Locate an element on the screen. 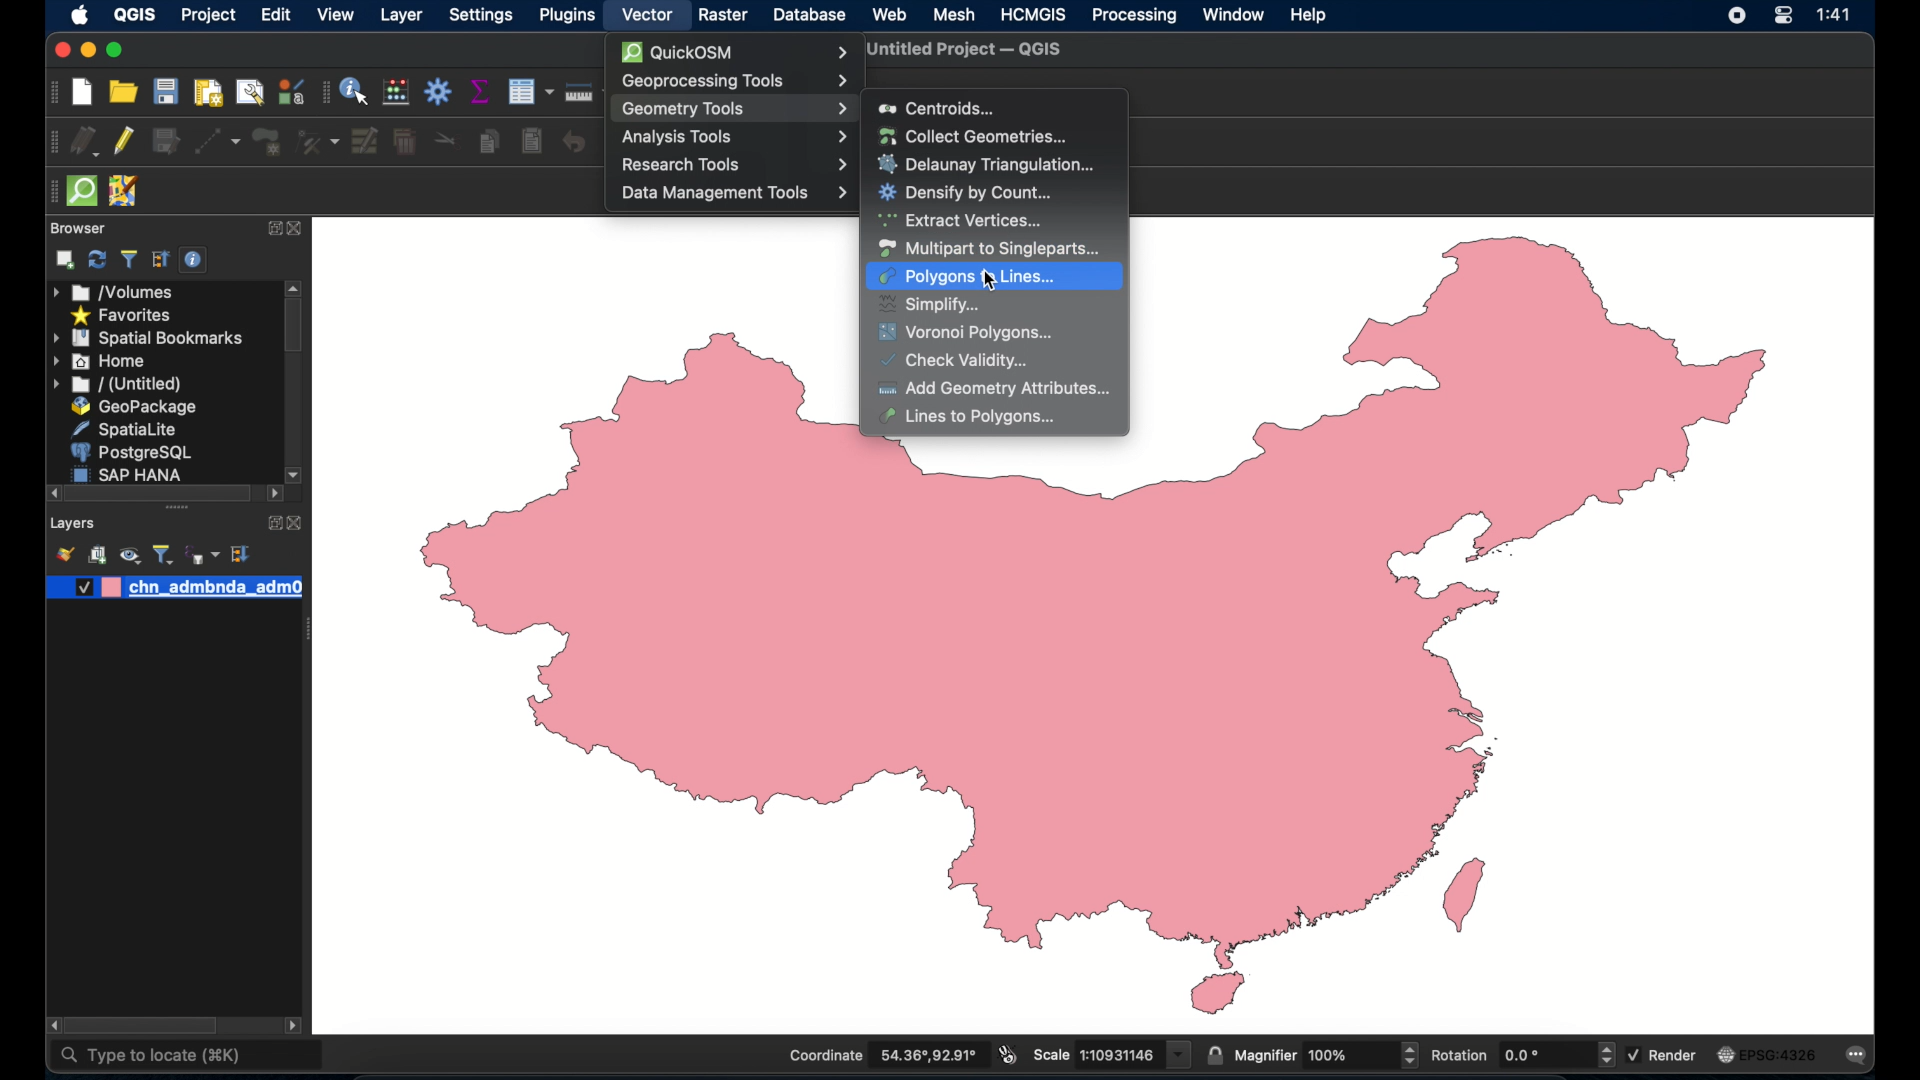  window is located at coordinates (1233, 14).